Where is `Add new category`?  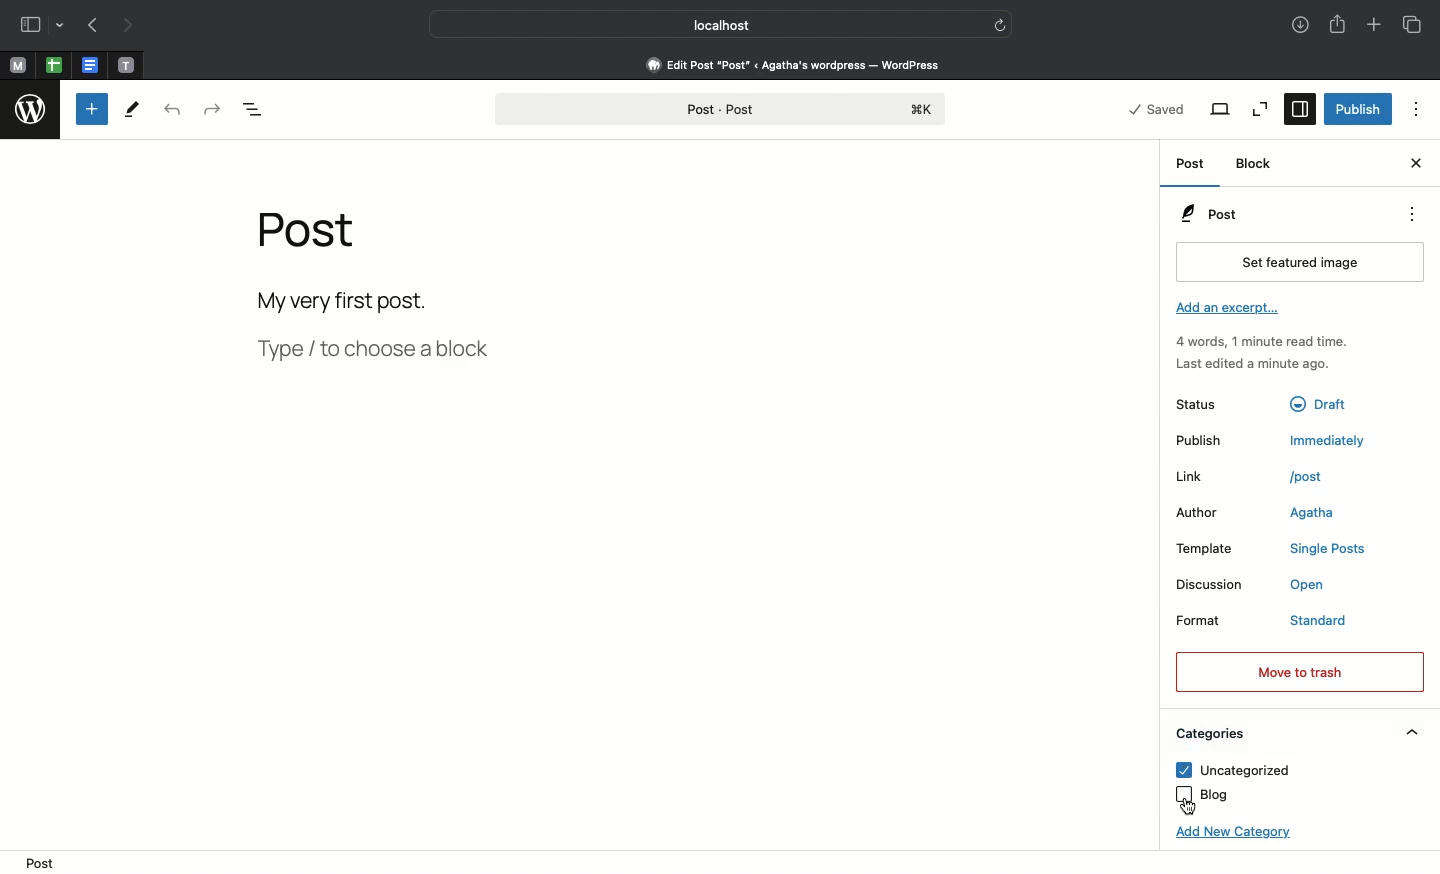 Add new category is located at coordinates (1228, 837).